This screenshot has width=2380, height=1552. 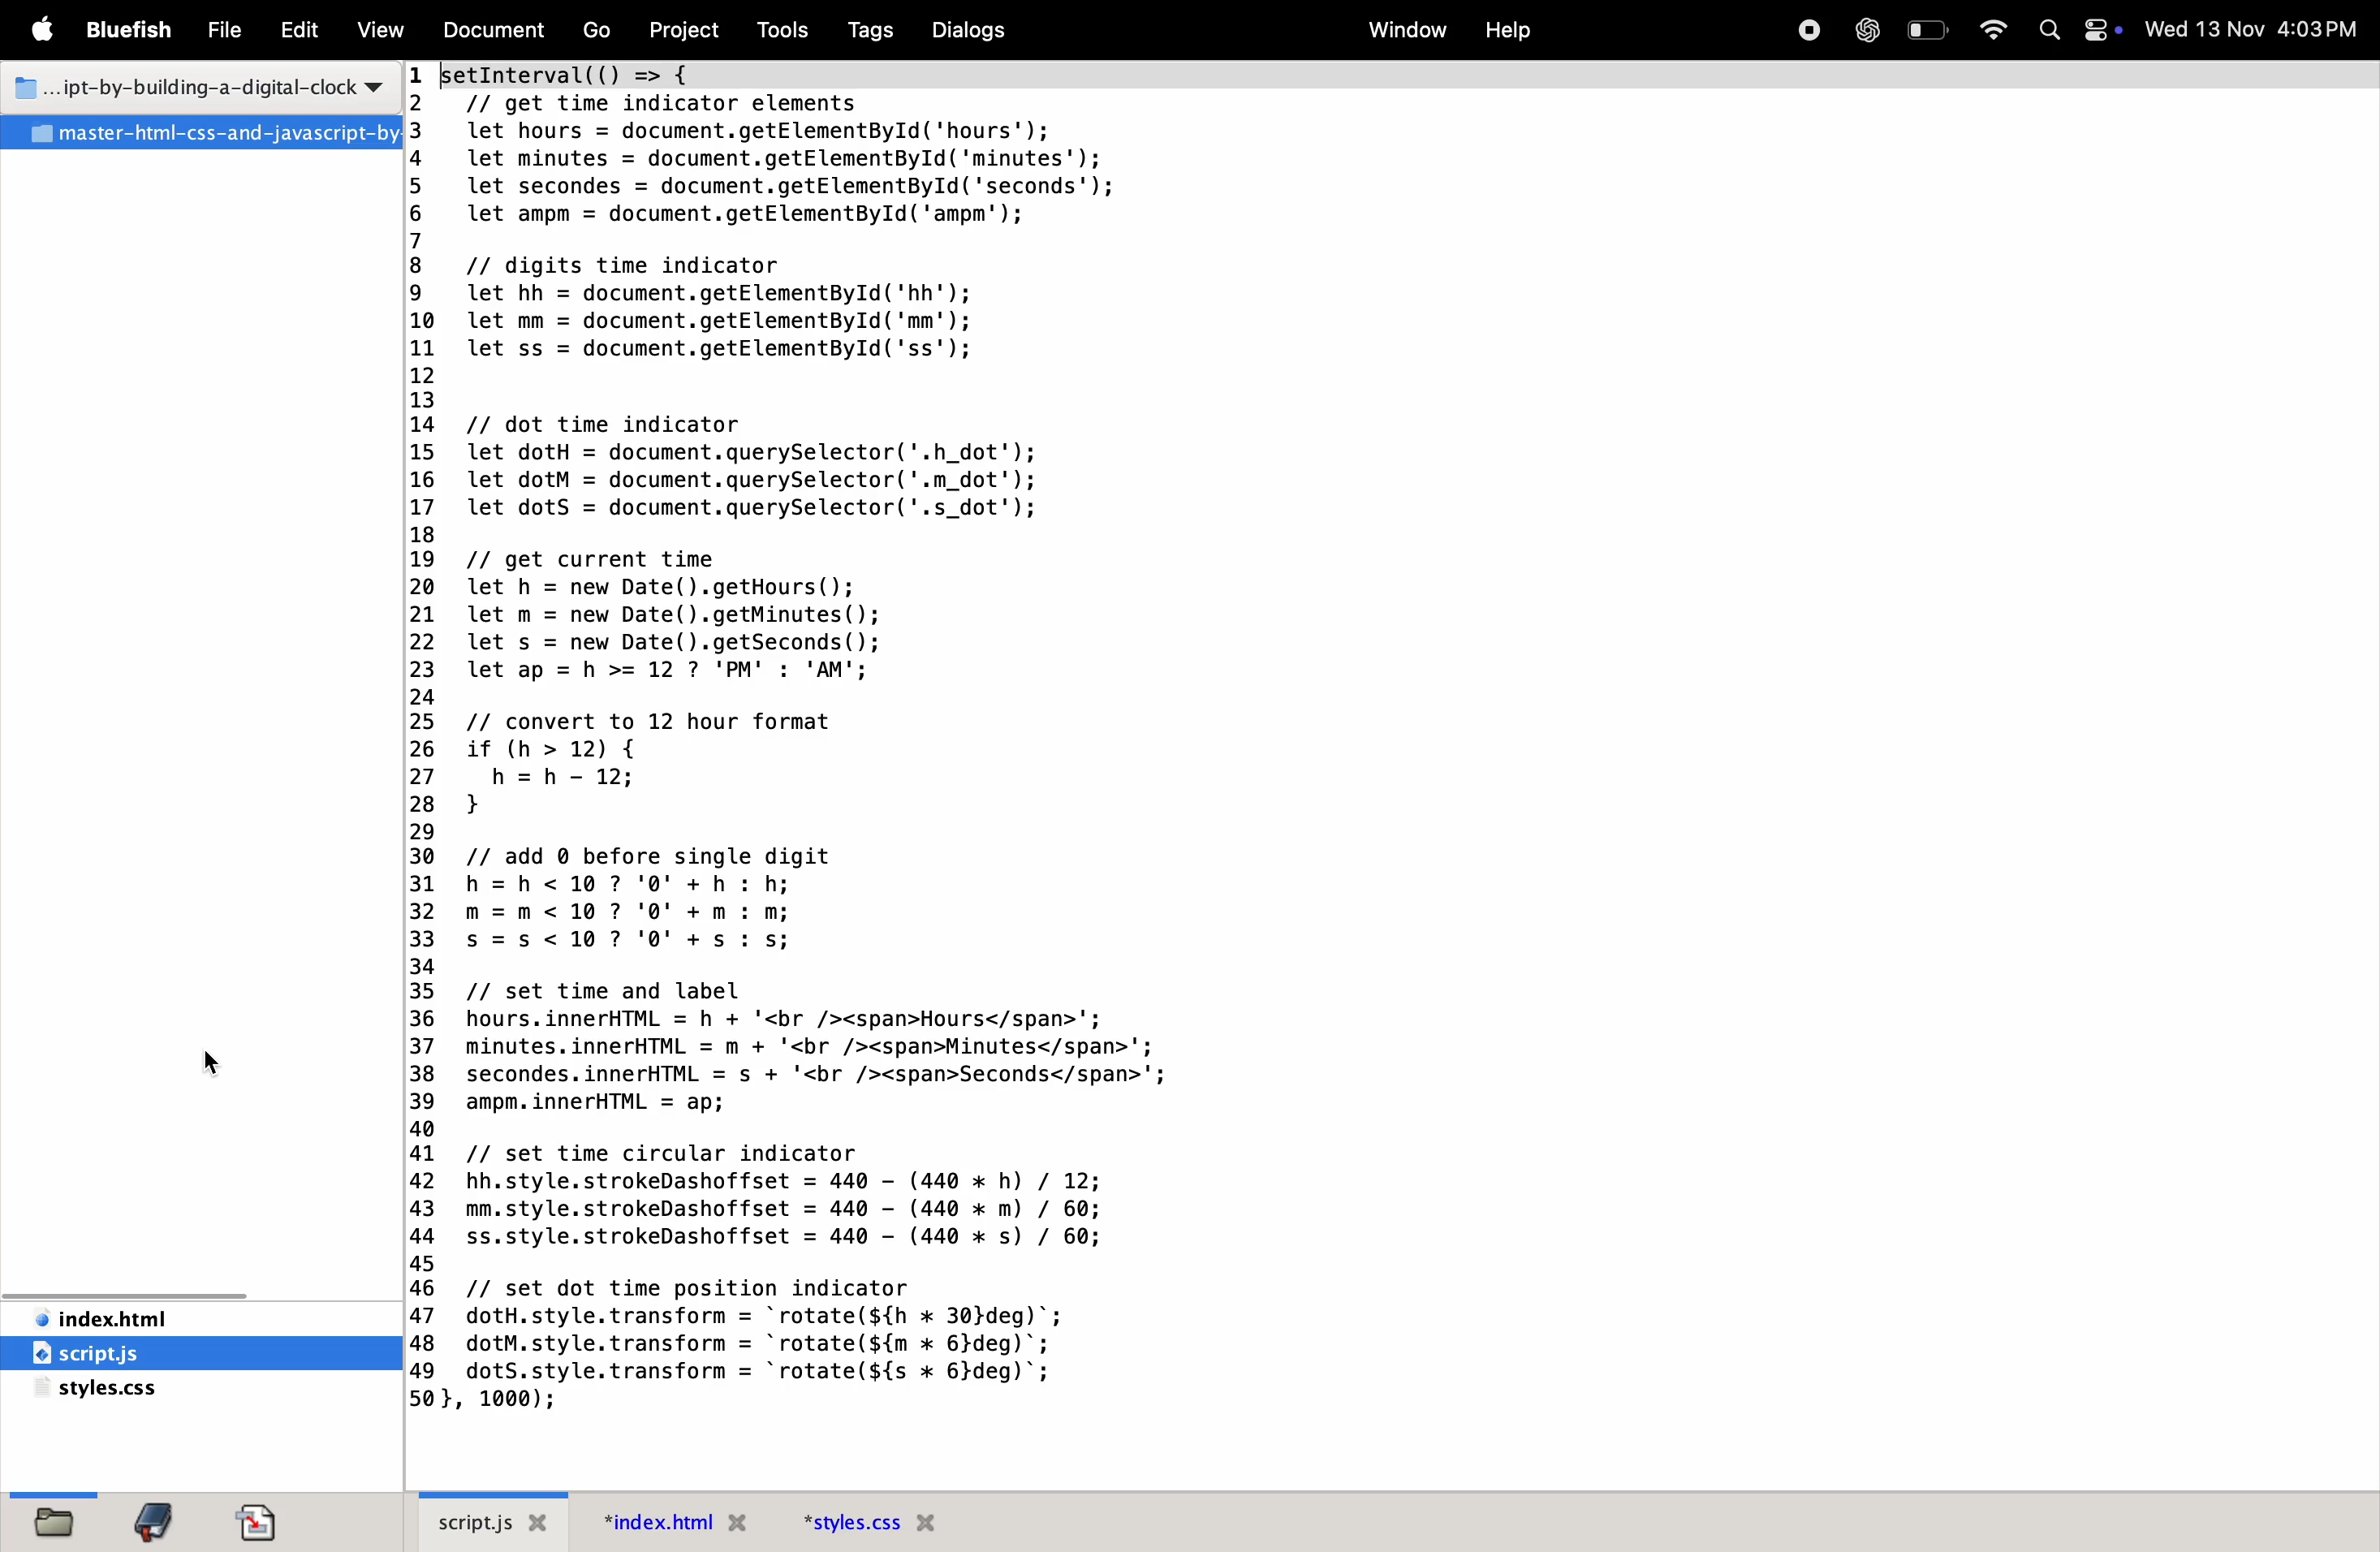 What do you see at coordinates (166, 1390) in the screenshot?
I see `Style.css` at bounding box center [166, 1390].